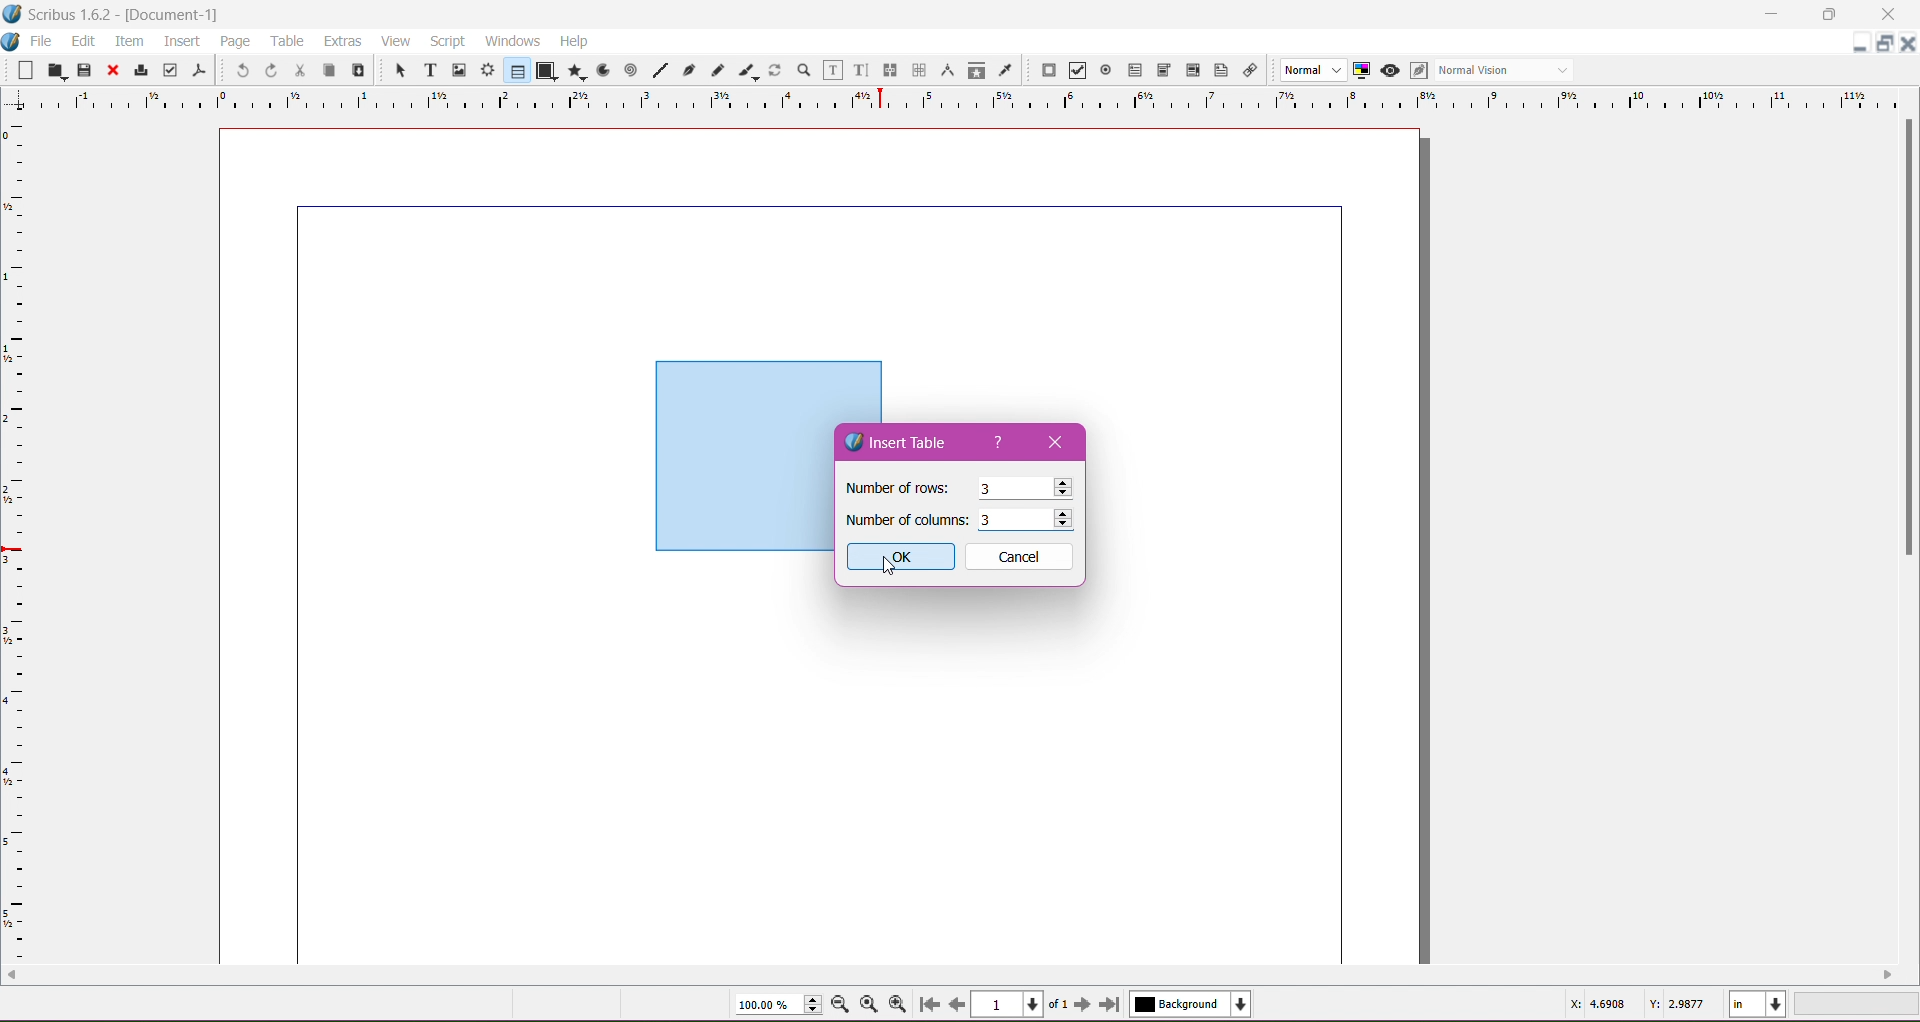  Describe the element at coordinates (861, 70) in the screenshot. I see `Edit Text with Story` at that location.